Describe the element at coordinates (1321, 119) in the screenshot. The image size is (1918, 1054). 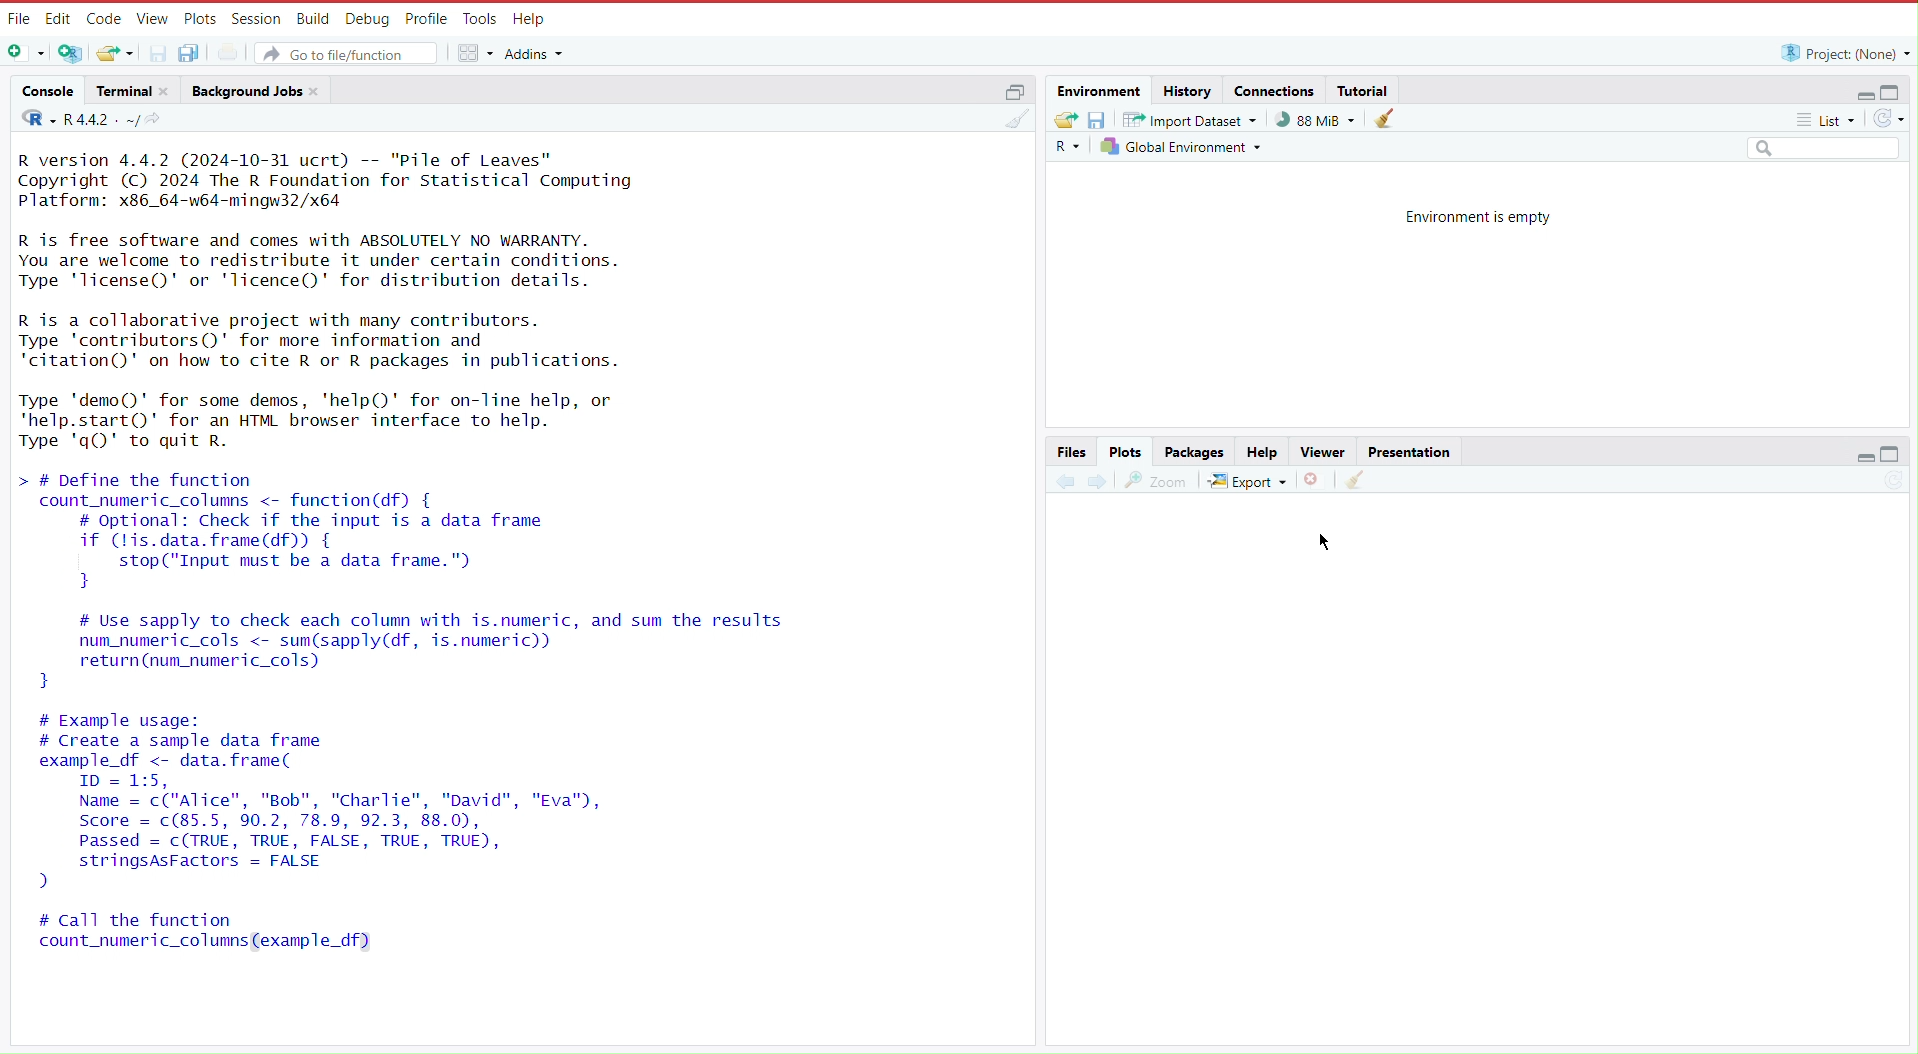
I see `88kib used by R session (Source: Windows System)` at that location.